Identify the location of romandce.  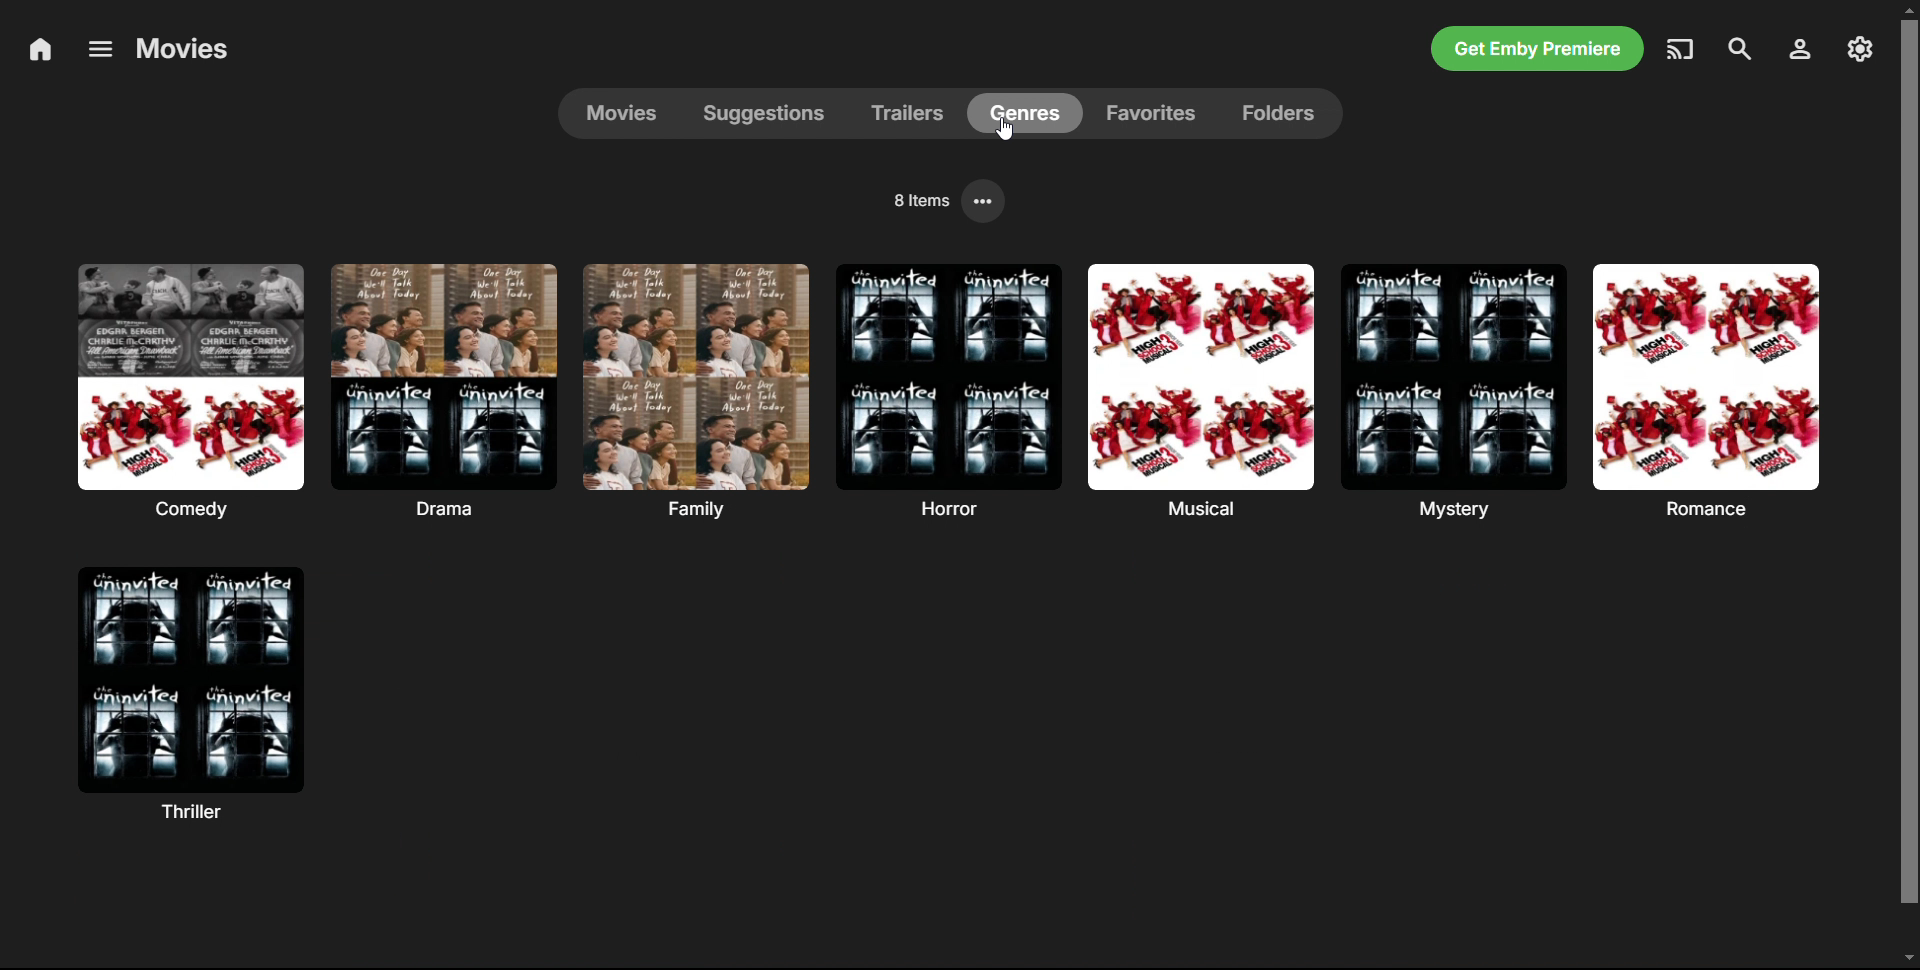
(1705, 389).